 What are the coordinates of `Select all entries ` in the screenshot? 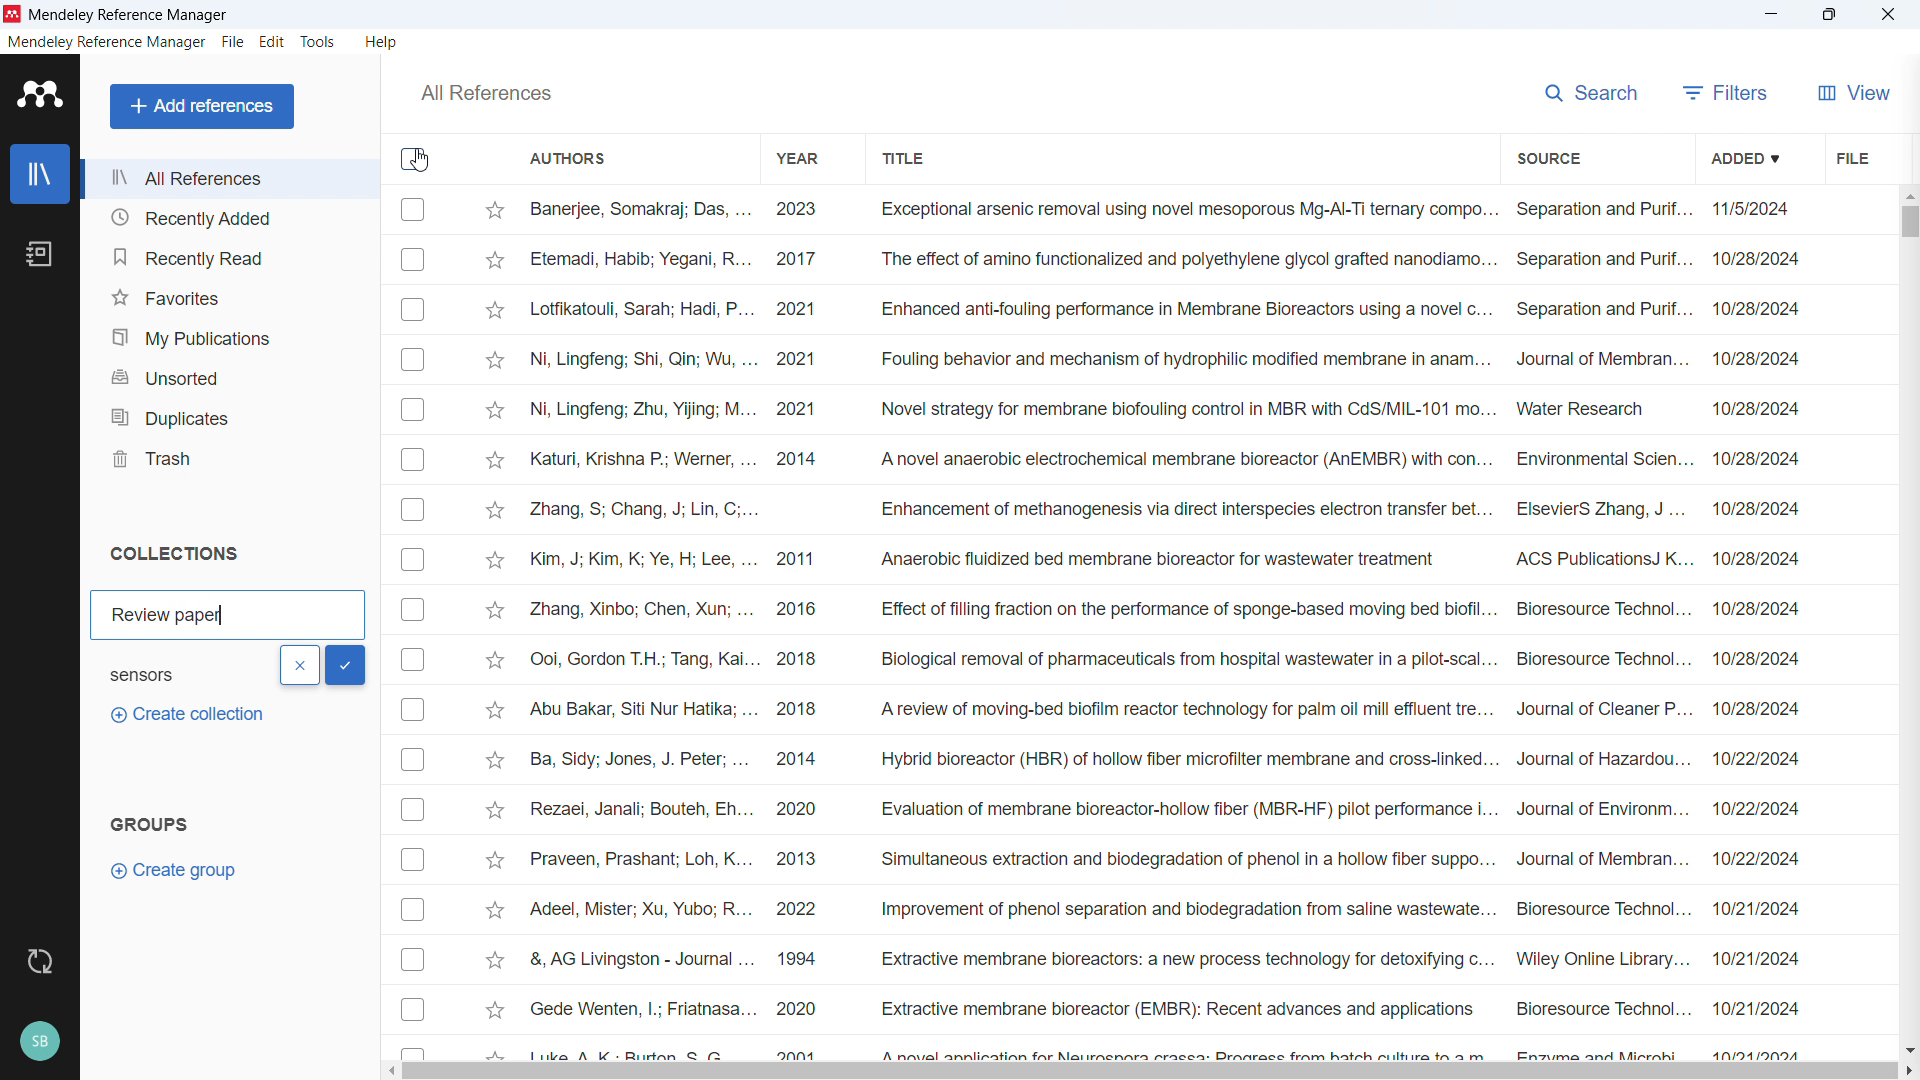 It's located at (414, 159).